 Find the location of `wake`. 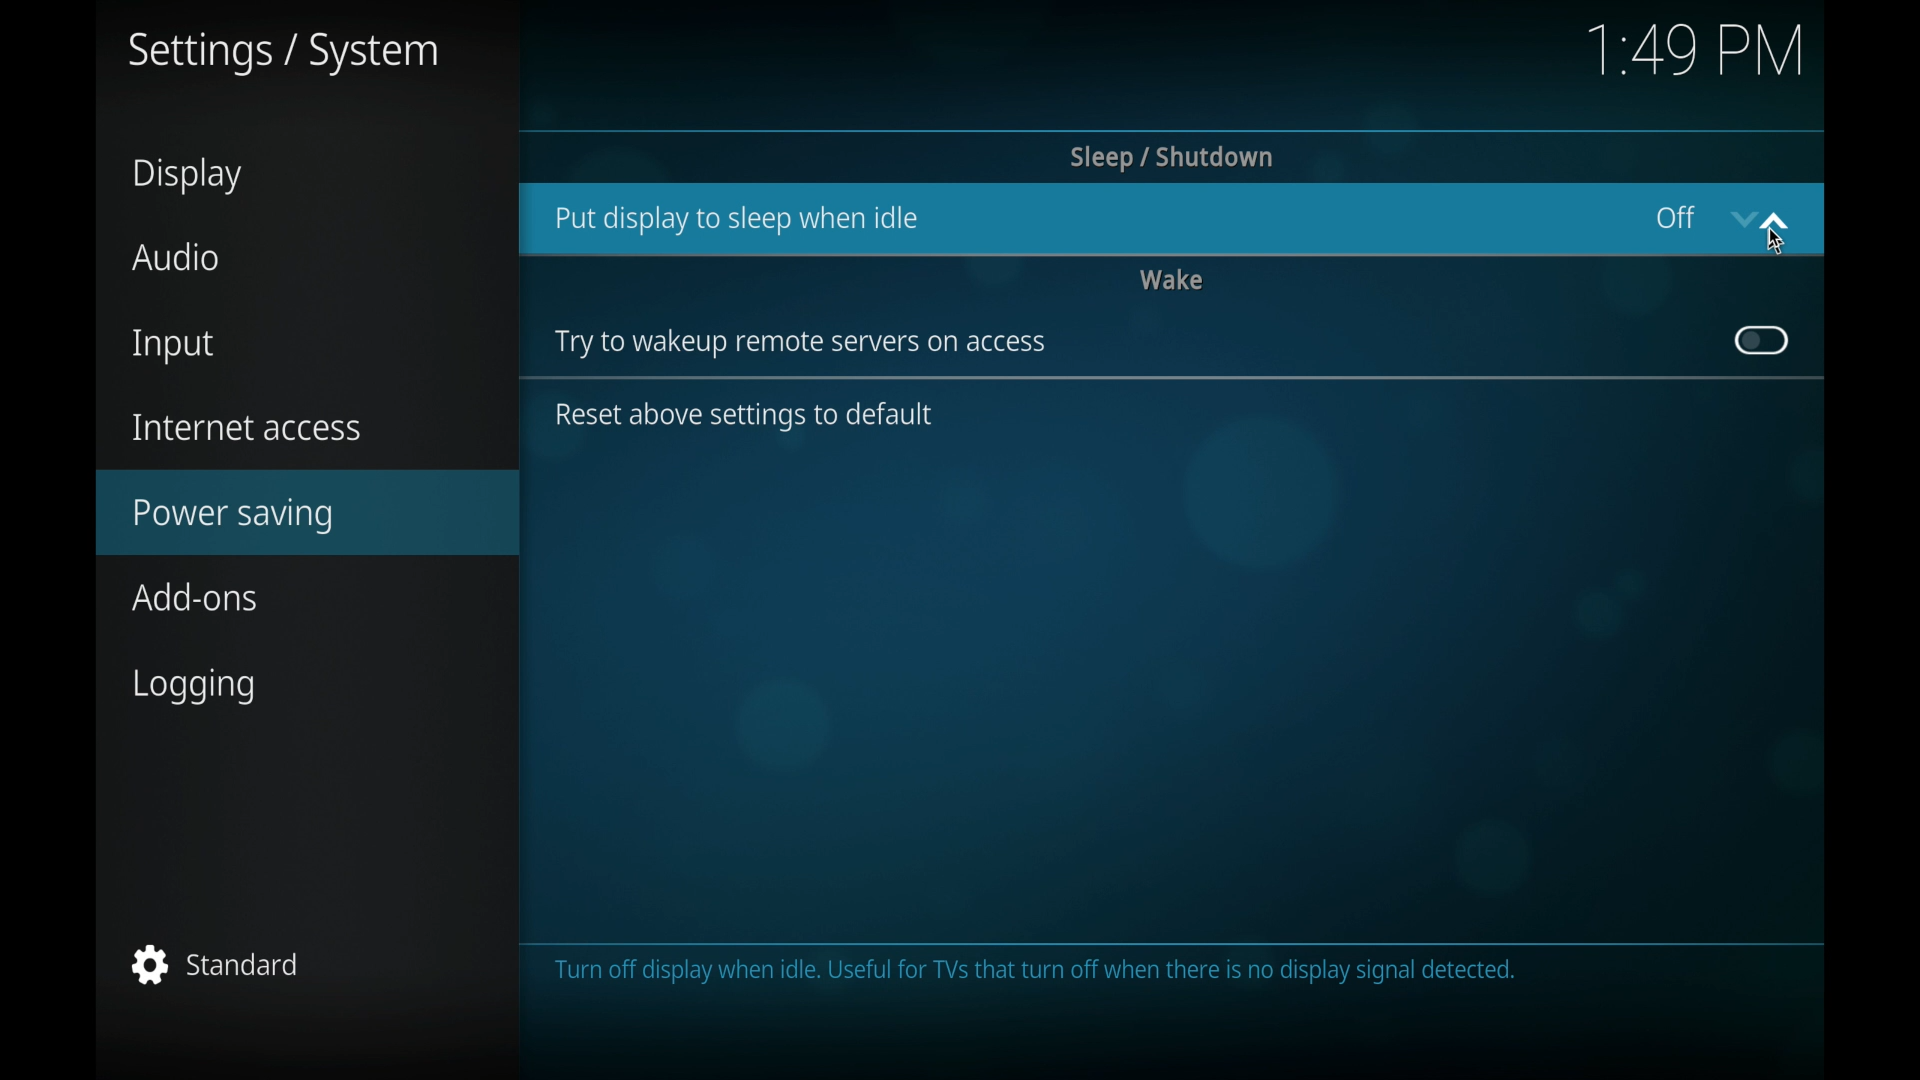

wake is located at coordinates (1172, 278).